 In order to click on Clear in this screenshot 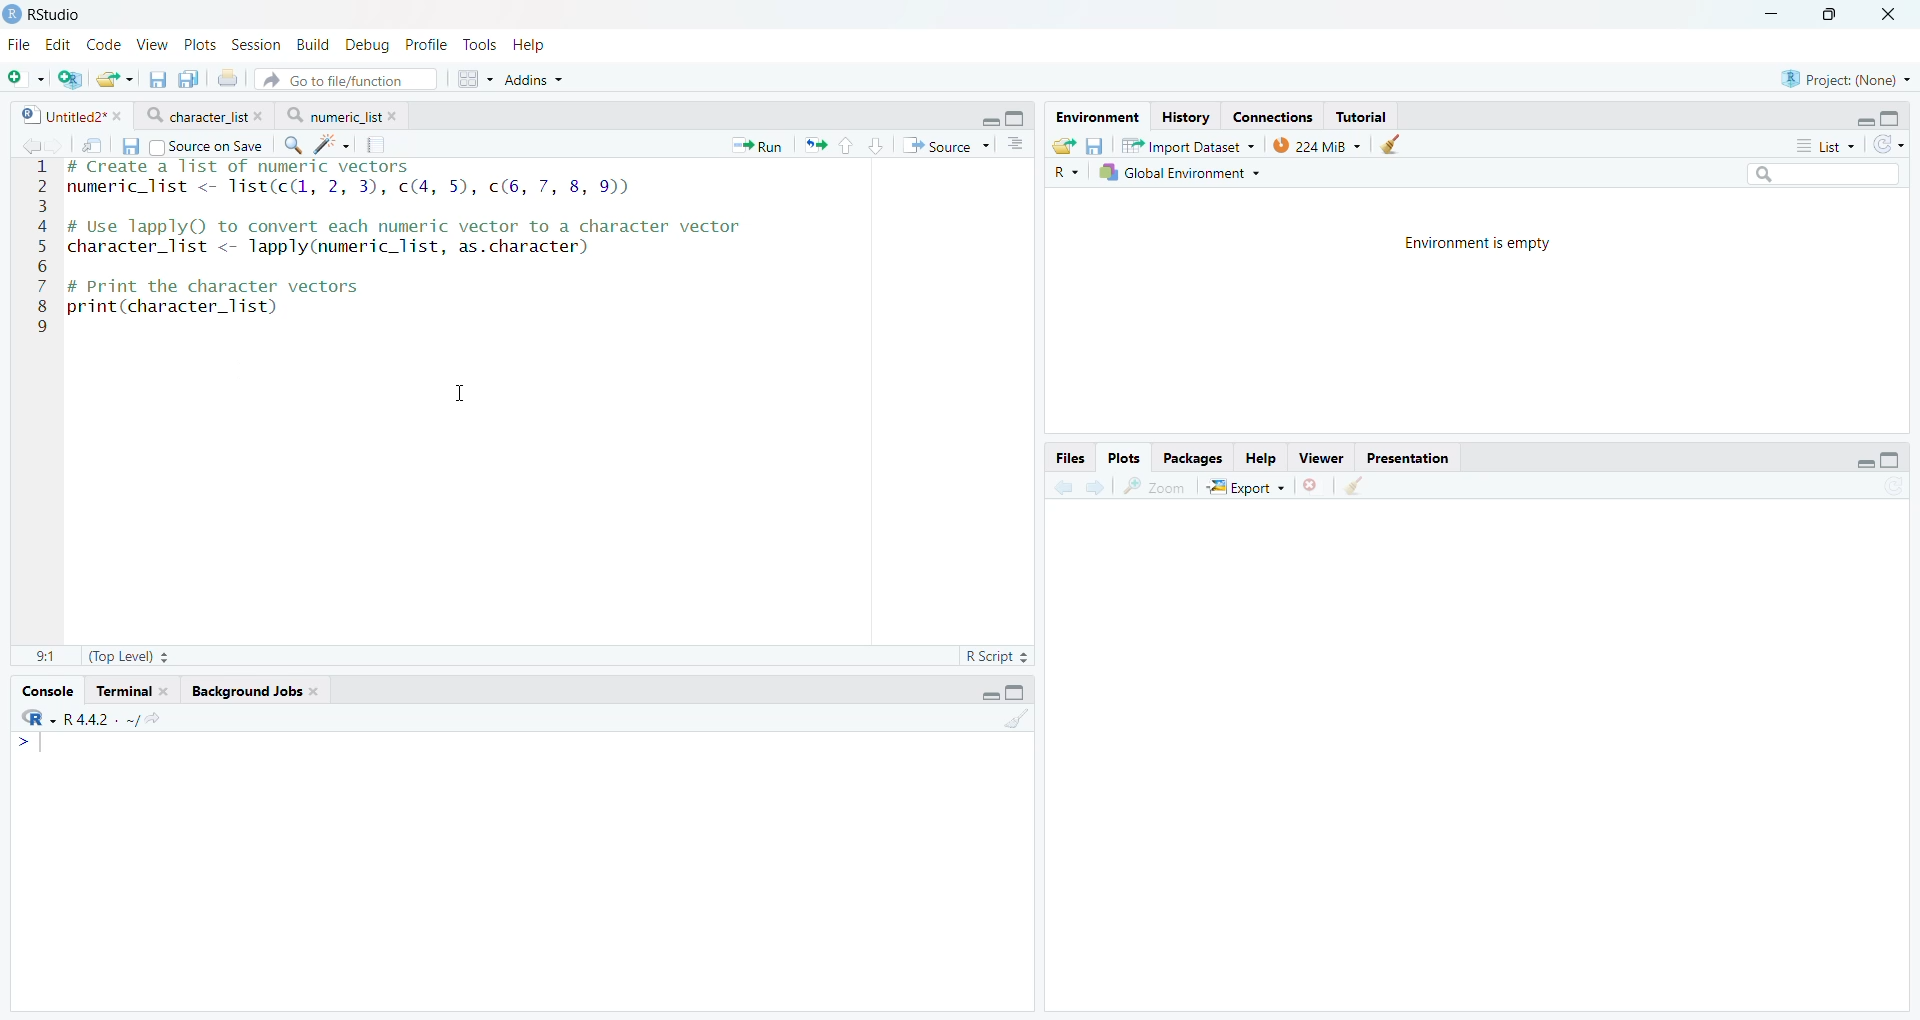, I will do `click(1360, 486)`.